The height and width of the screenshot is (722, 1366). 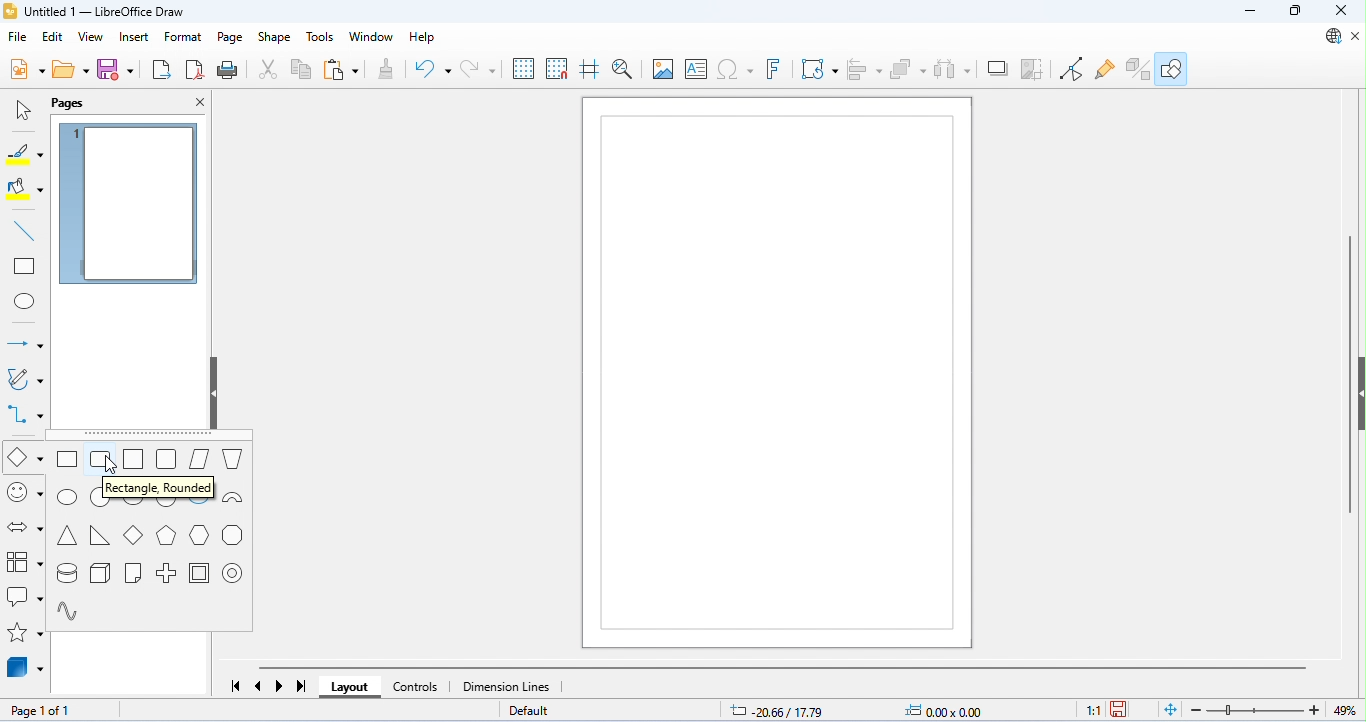 I want to click on octagon, so click(x=235, y=535).